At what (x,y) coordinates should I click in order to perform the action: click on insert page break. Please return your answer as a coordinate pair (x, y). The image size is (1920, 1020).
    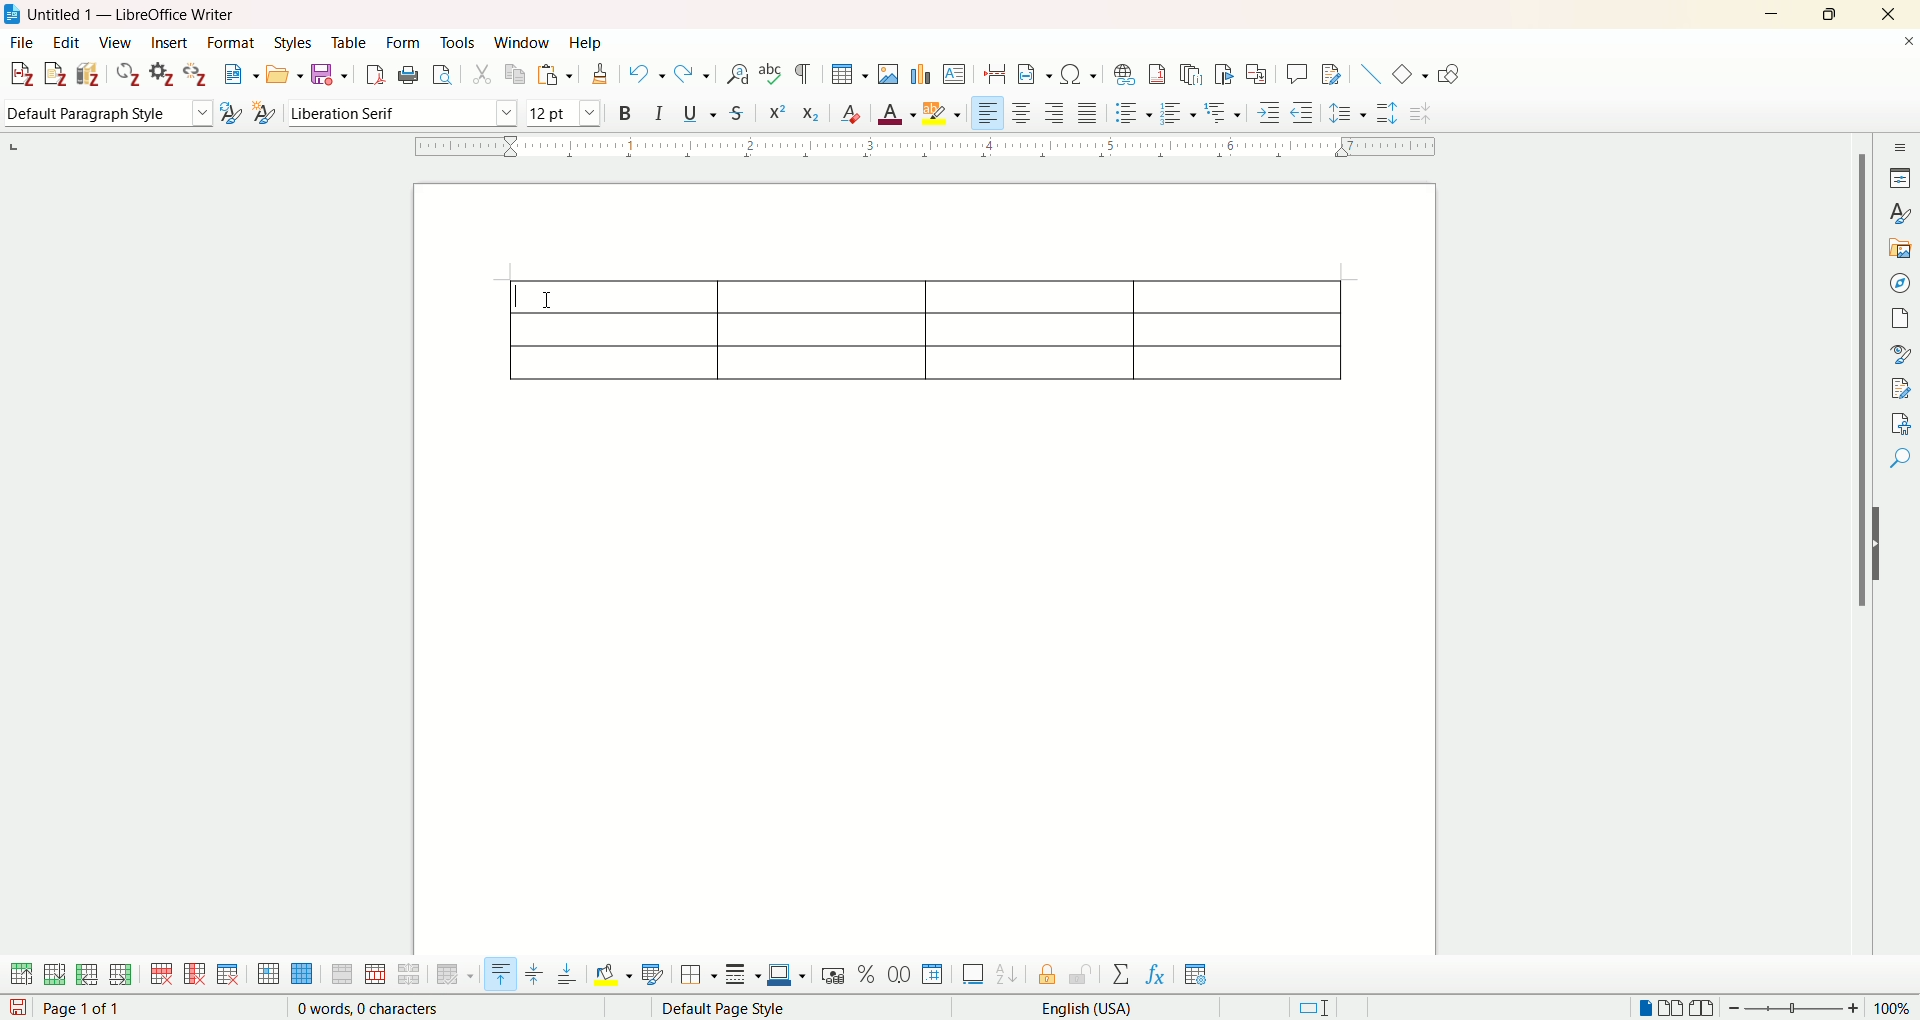
    Looking at the image, I should click on (995, 75).